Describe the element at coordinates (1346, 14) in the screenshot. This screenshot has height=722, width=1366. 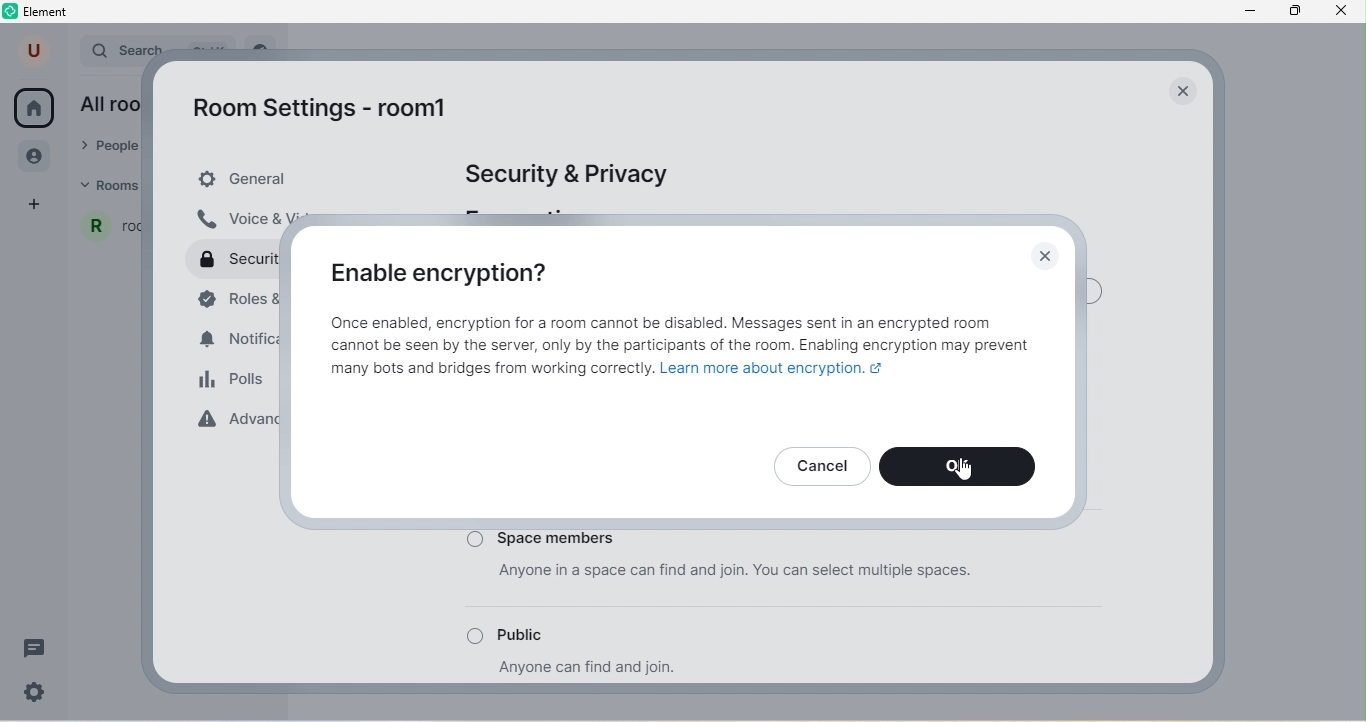
I see `close` at that location.